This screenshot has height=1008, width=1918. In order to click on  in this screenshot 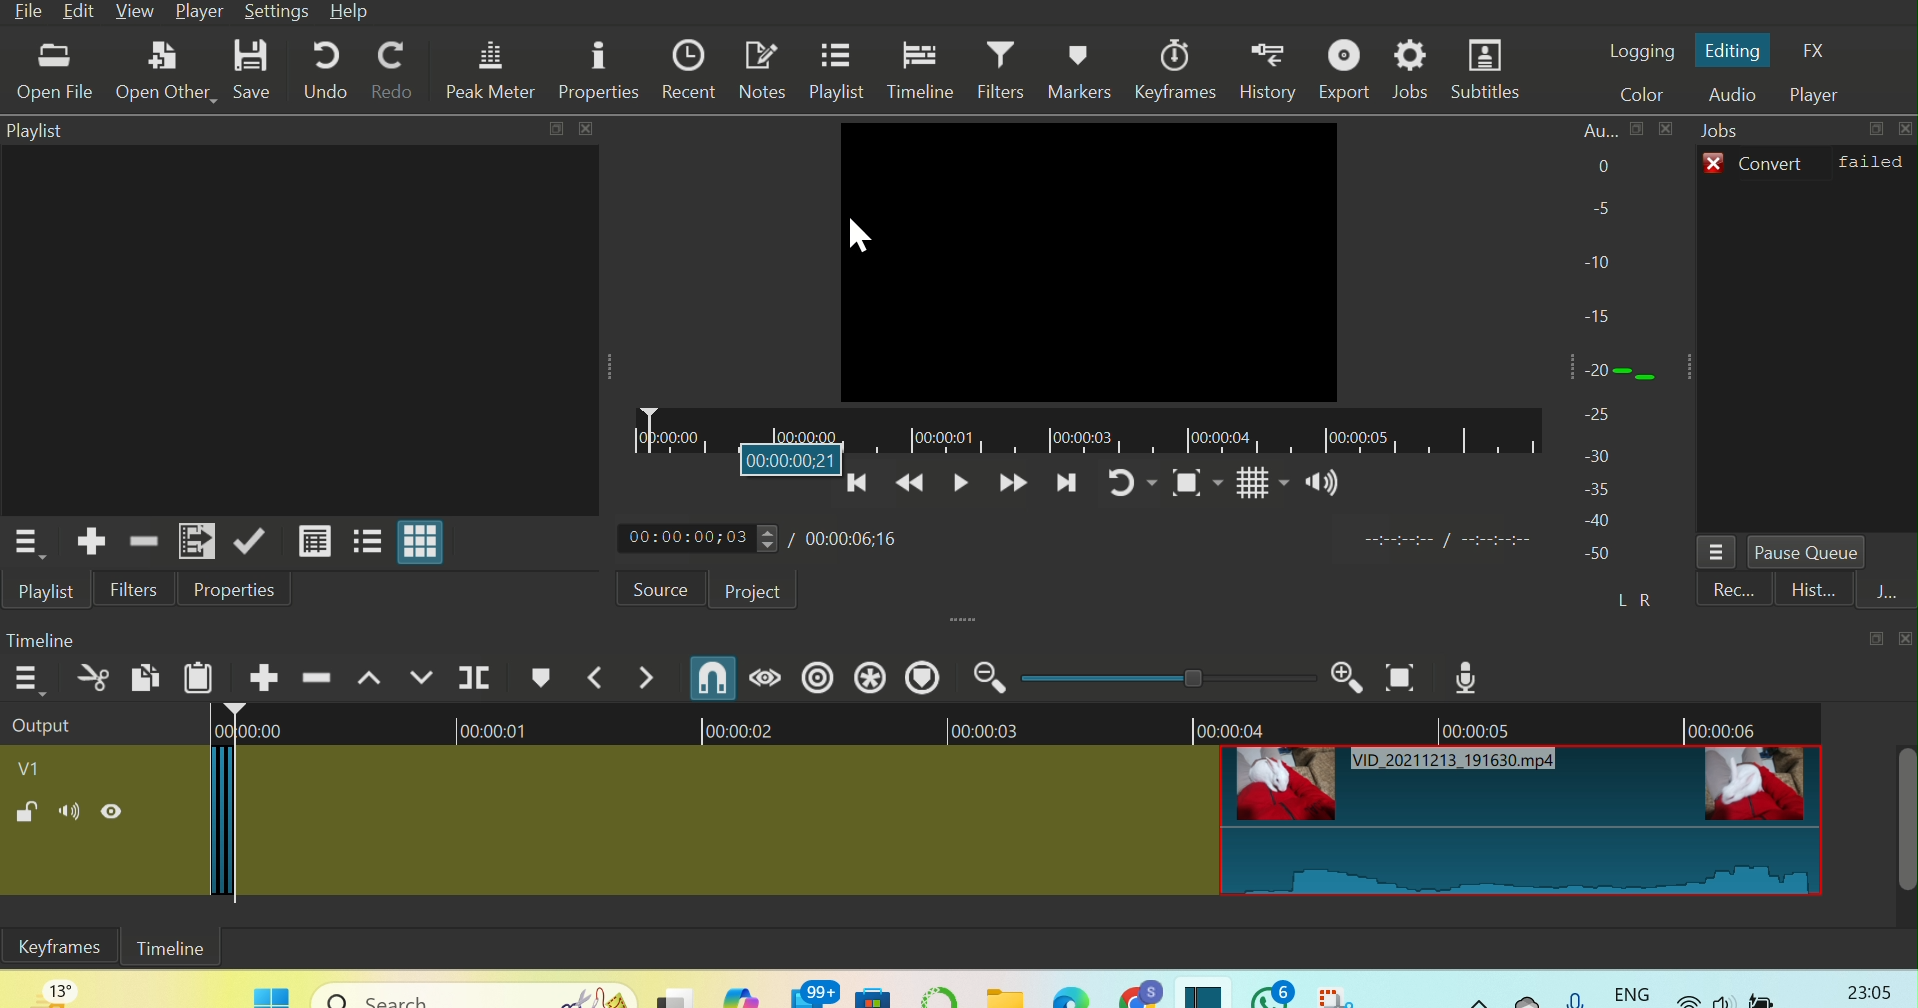, I will do `click(1906, 128)`.